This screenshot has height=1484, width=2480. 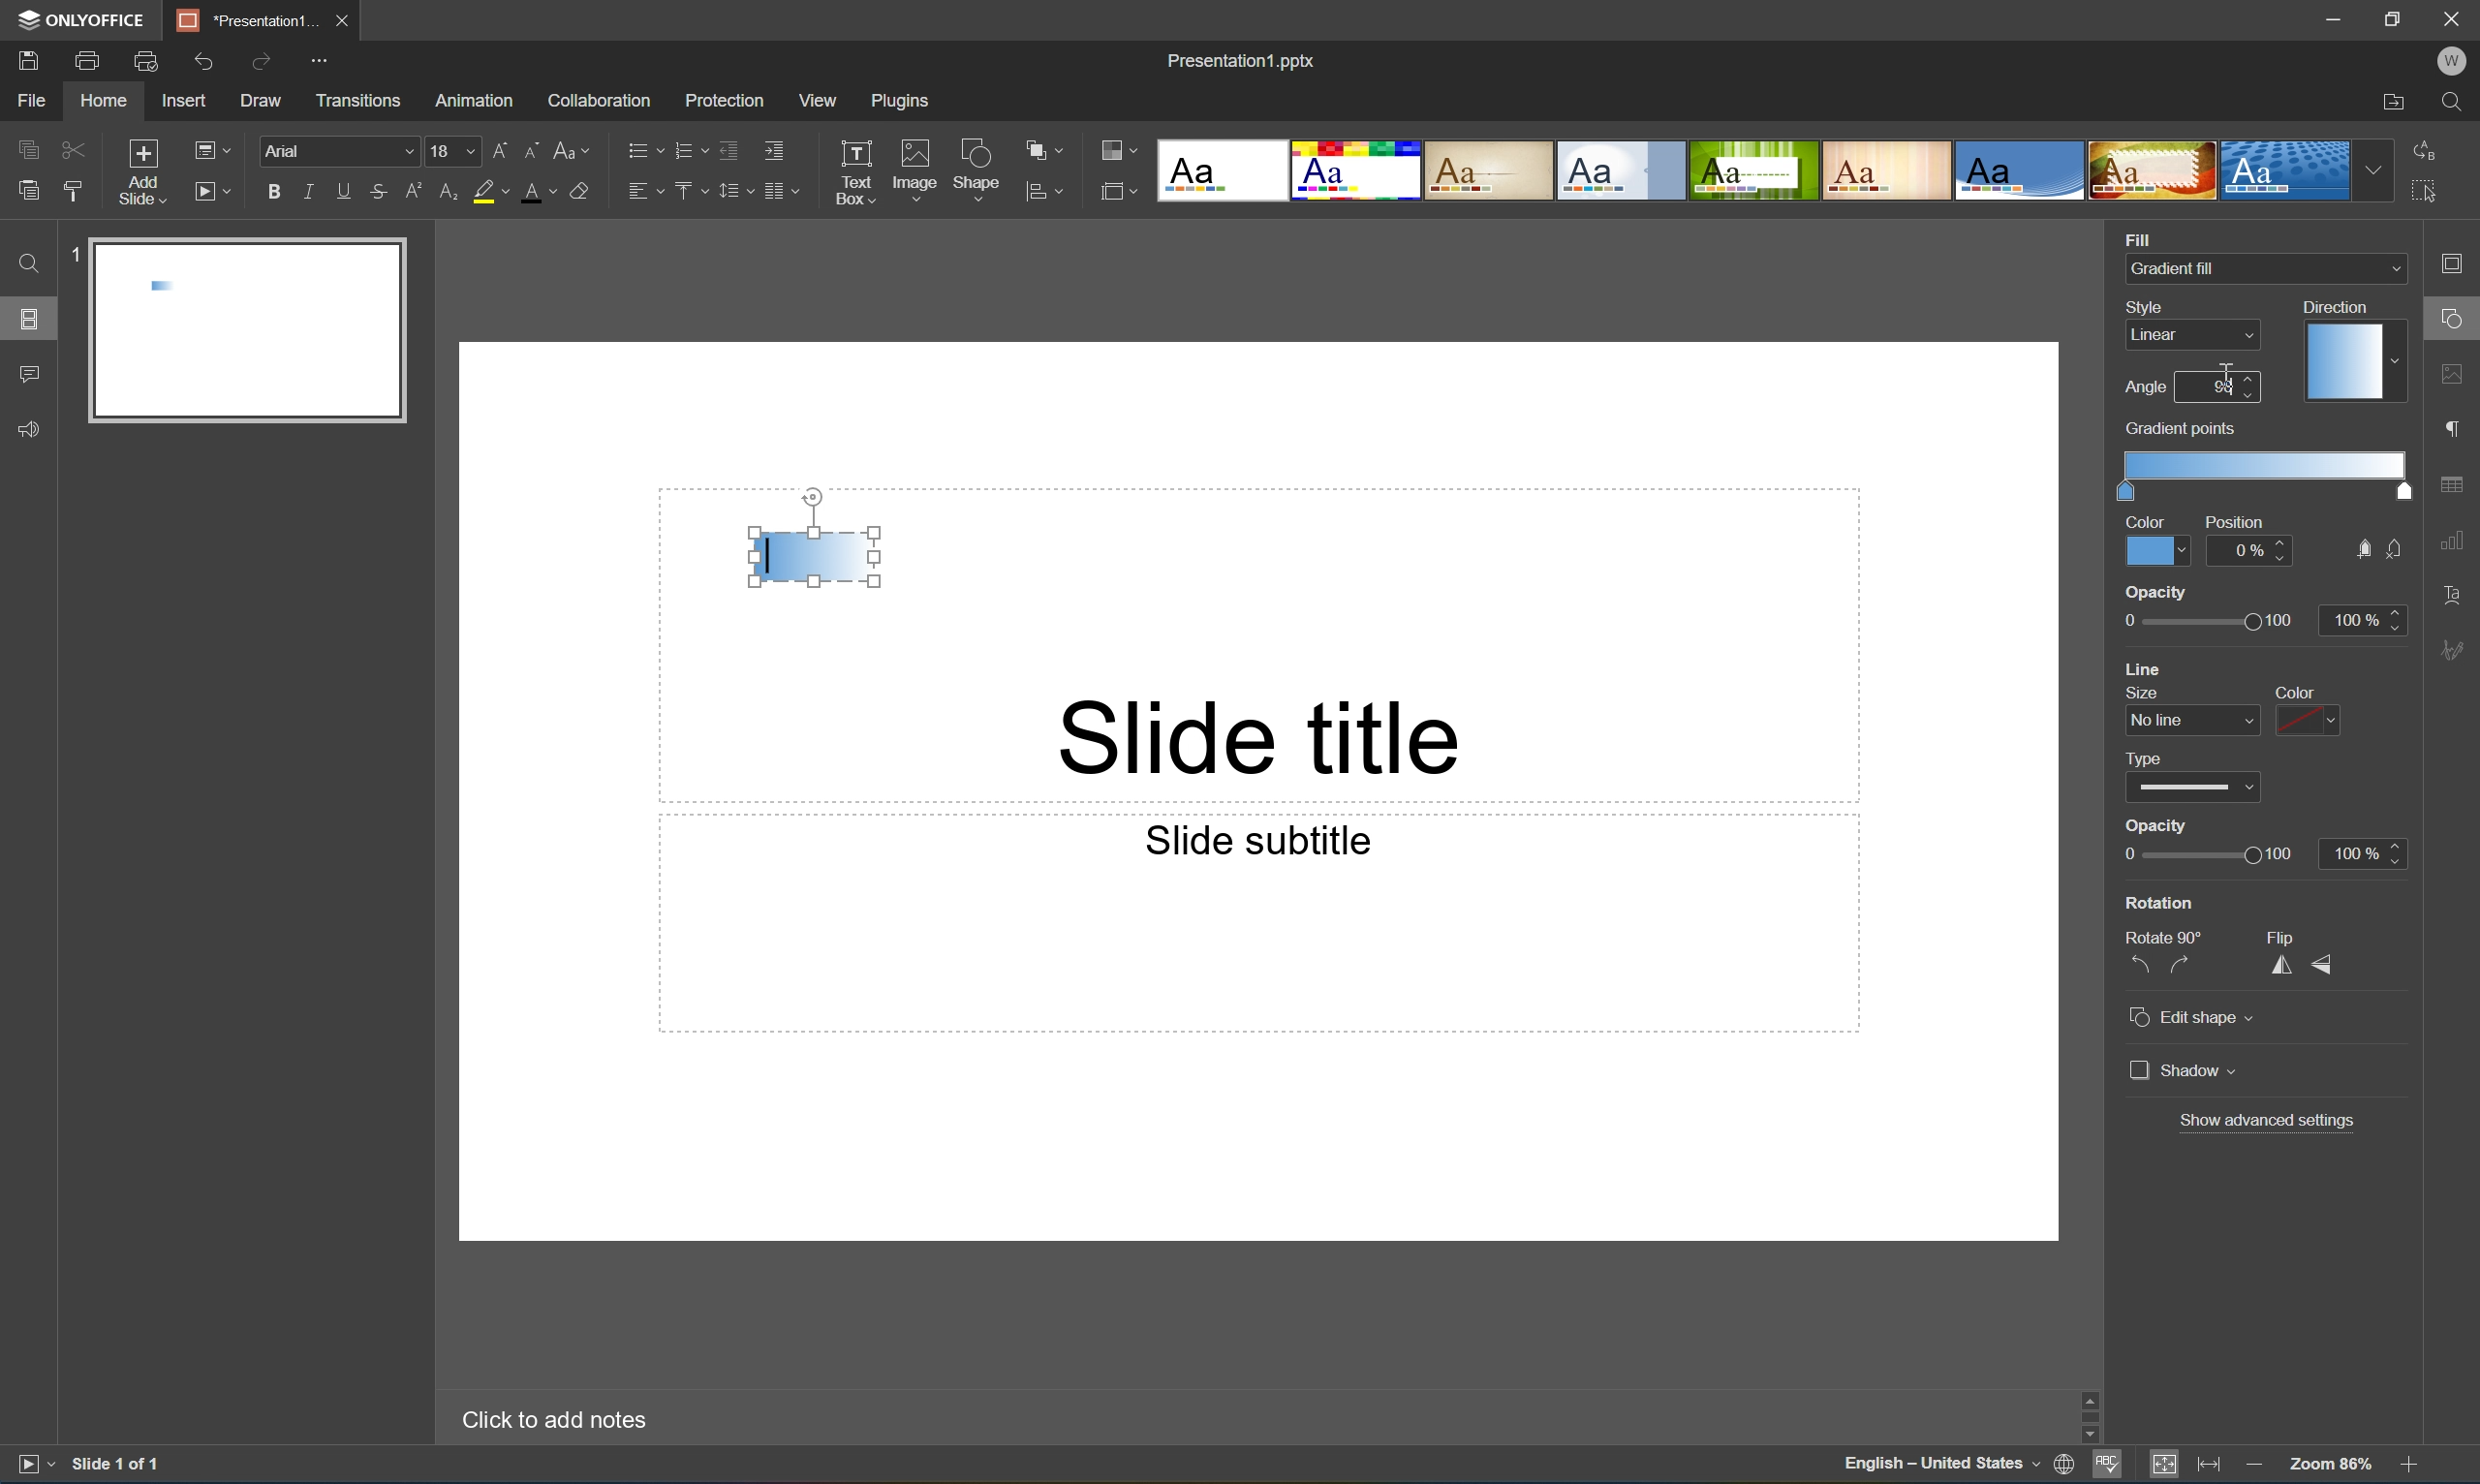 I want to click on Scroll Up, so click(x=2407, y=1389).